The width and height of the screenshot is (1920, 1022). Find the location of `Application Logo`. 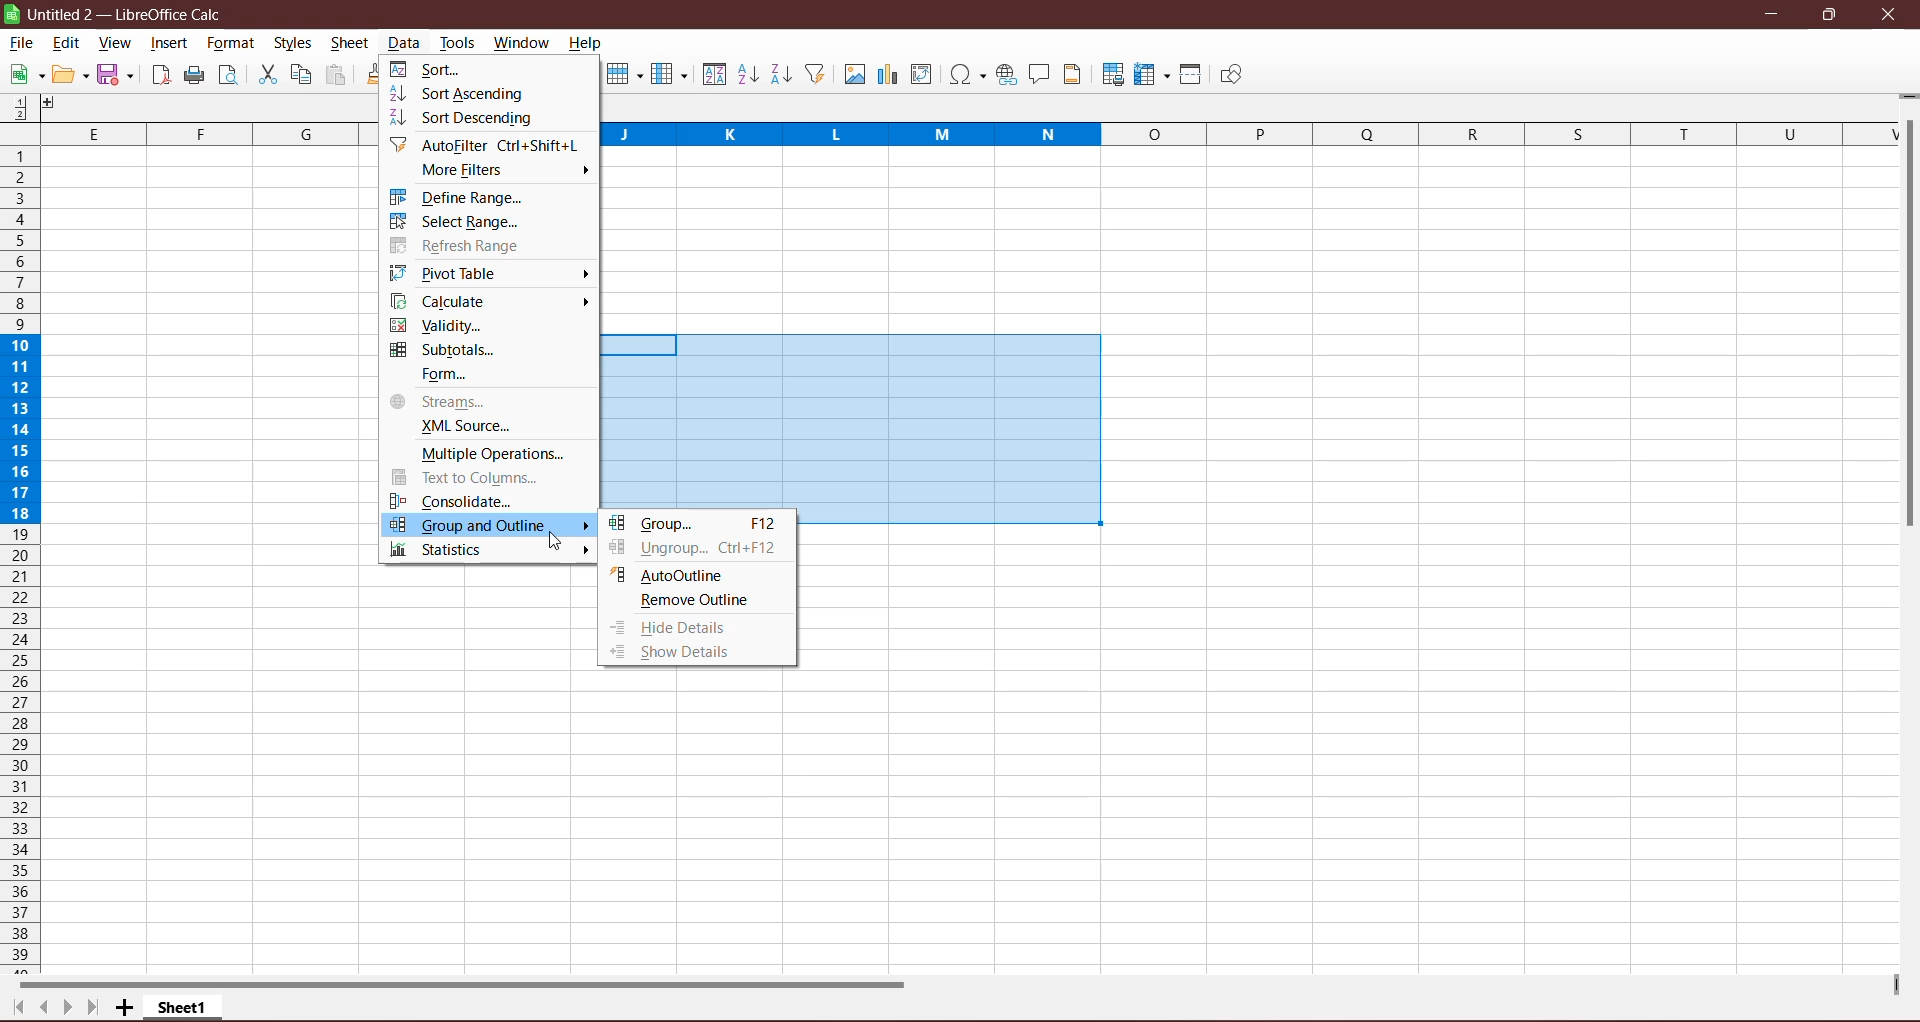

Application Logo is located at coordinates (12, 14).